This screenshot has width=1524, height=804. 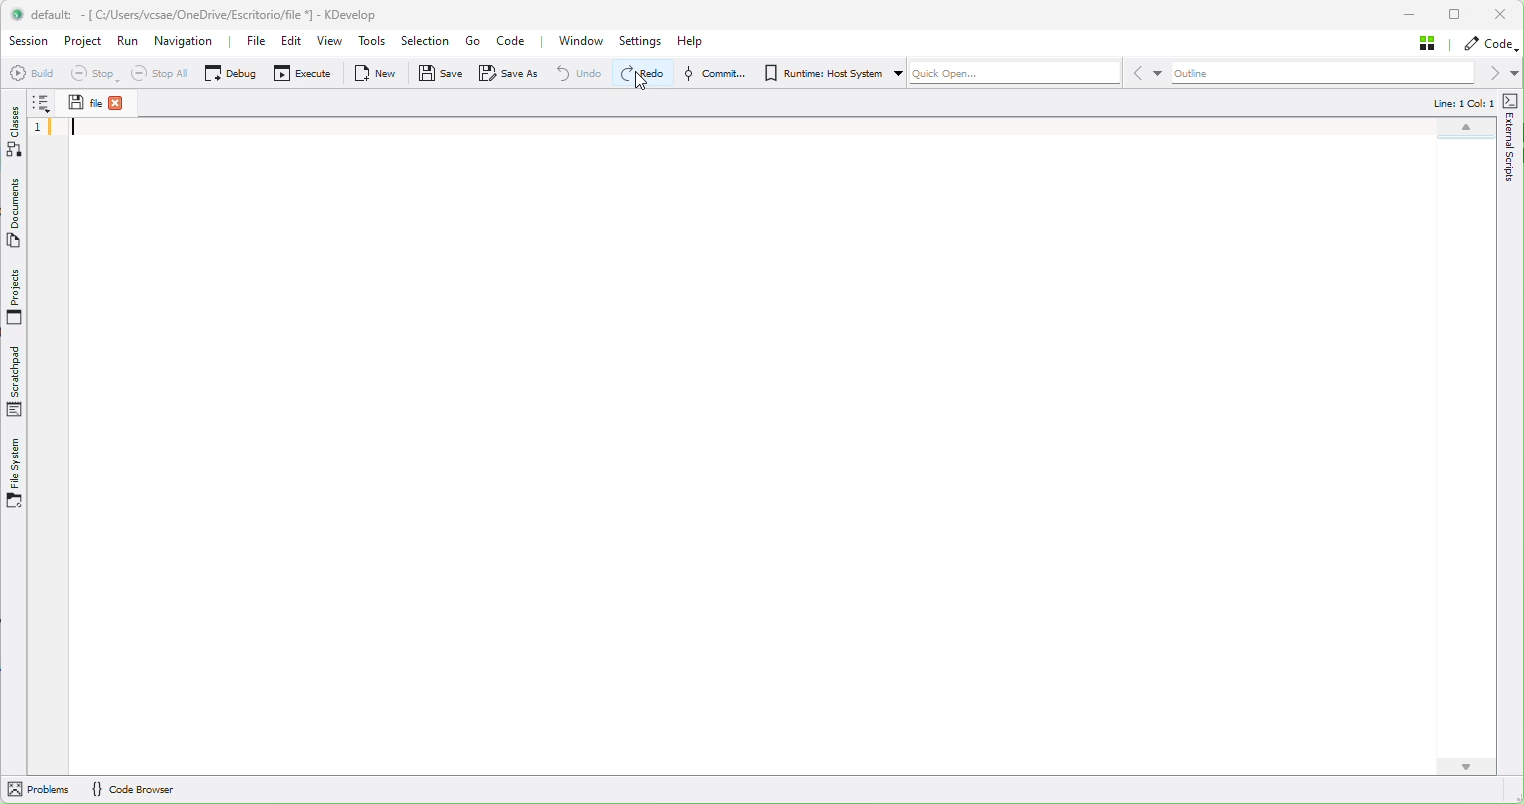 What do you see at coordinates (1424, 46) in the screenshot?
I see `Stash` at bounding box center [1424, 46].